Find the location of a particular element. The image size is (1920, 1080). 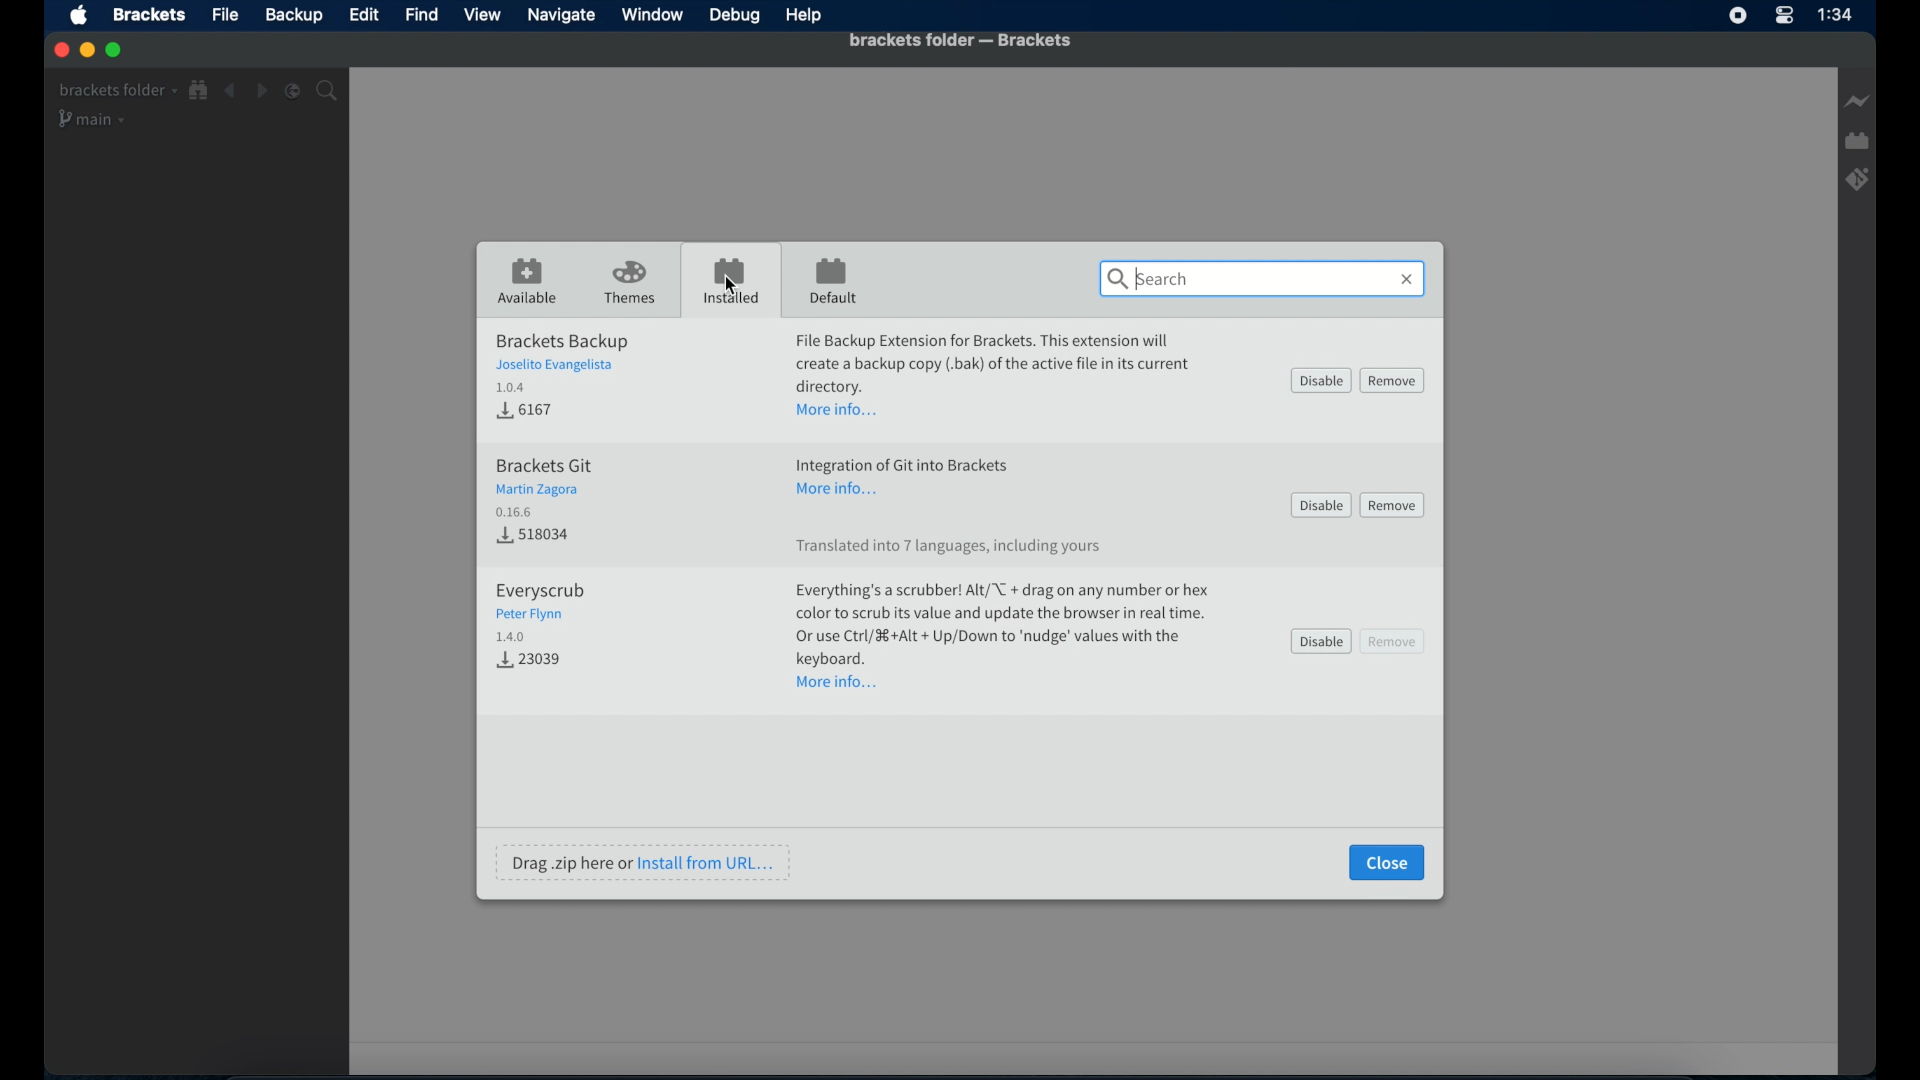

File is located at coordinates (227, 15).